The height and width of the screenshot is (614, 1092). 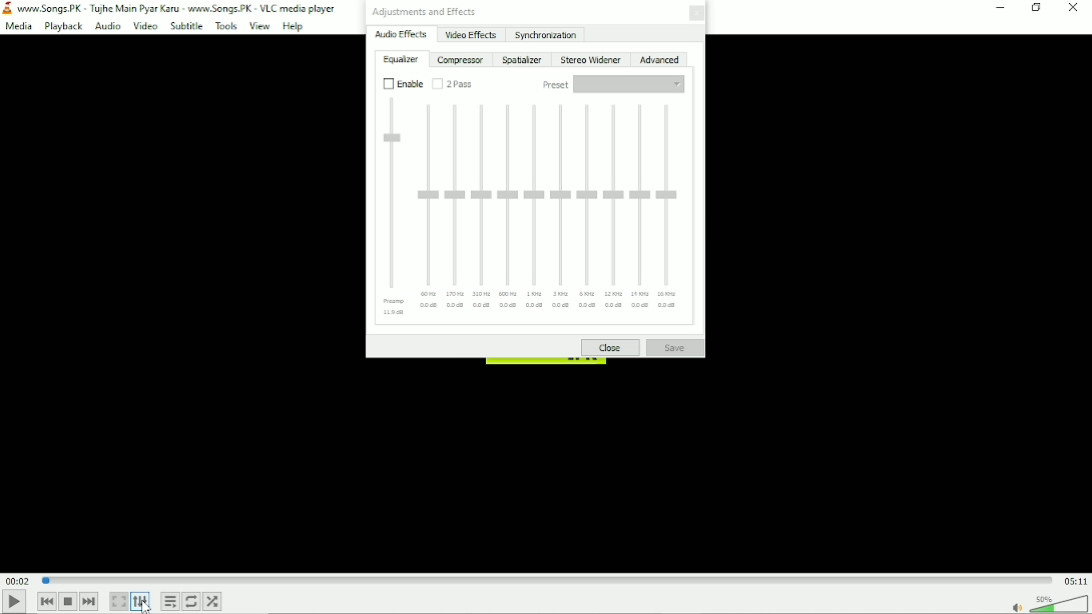 I want to click on Volume, so click(x=1048, y=602).